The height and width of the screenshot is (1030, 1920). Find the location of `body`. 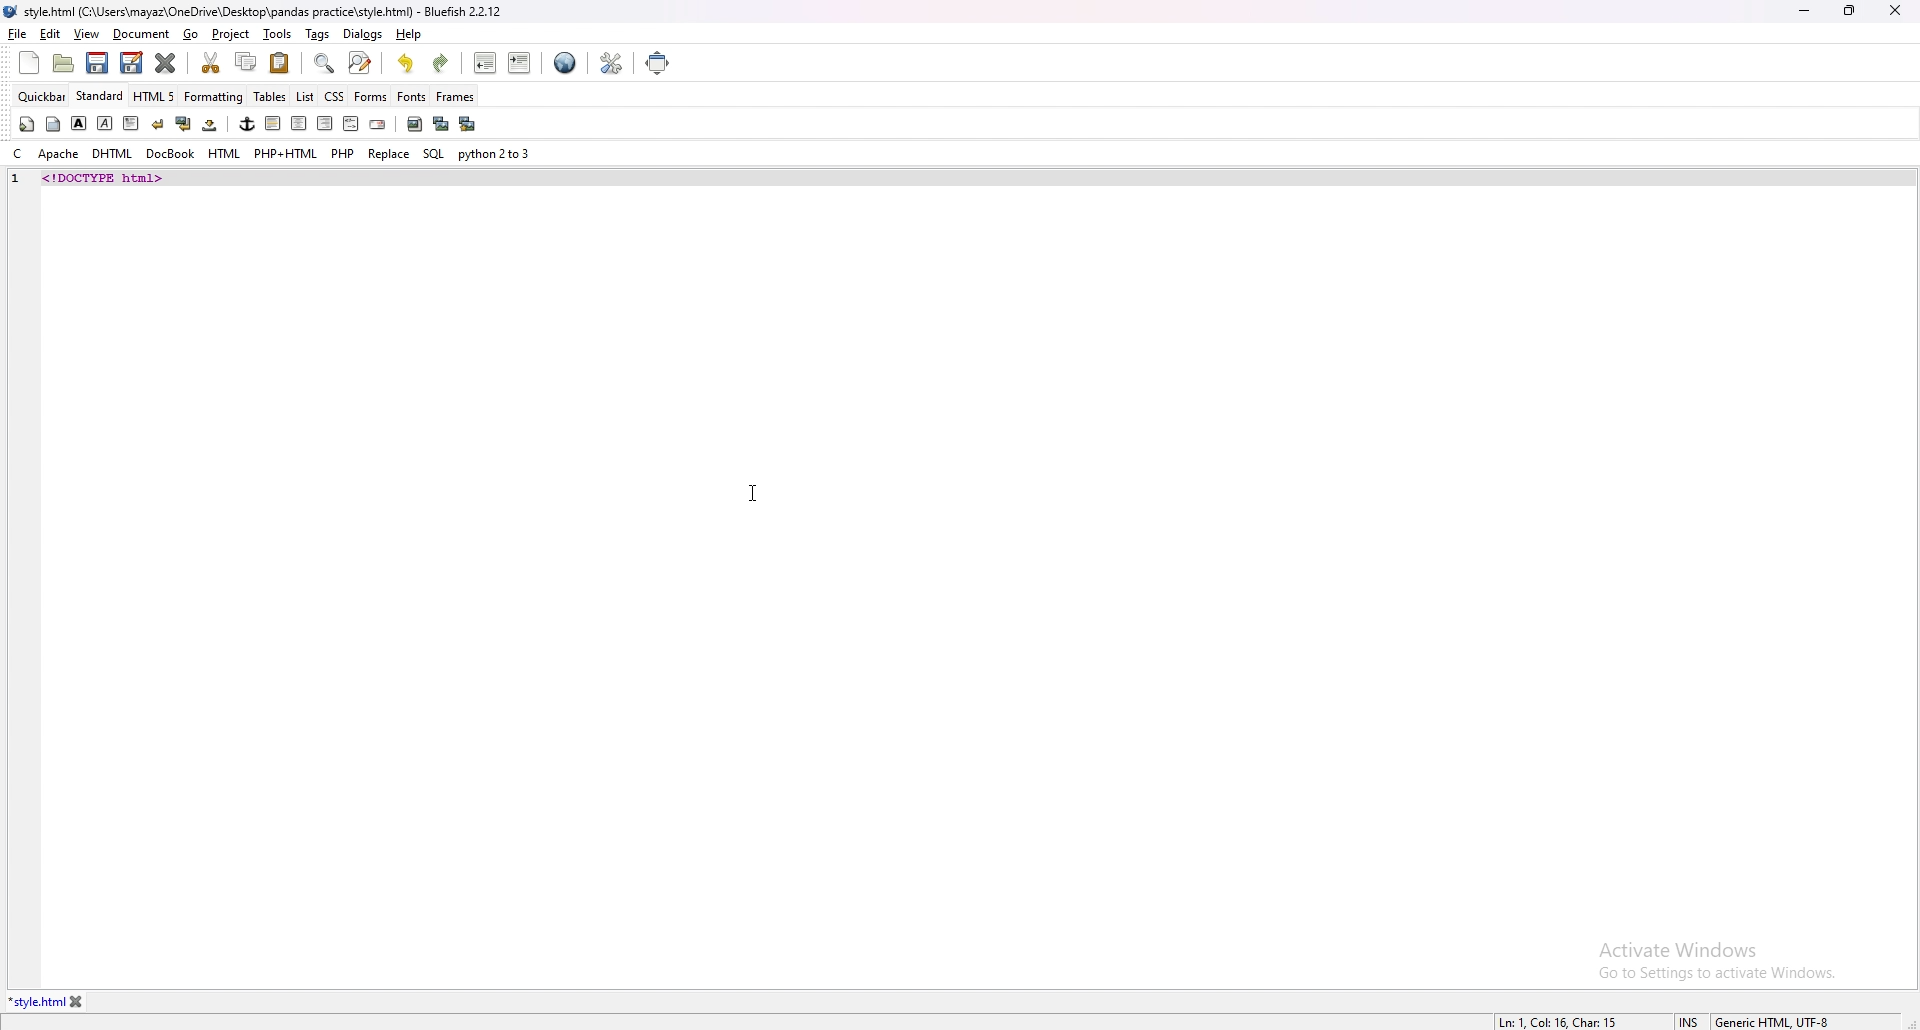

body is located at coordinates (55, 122).